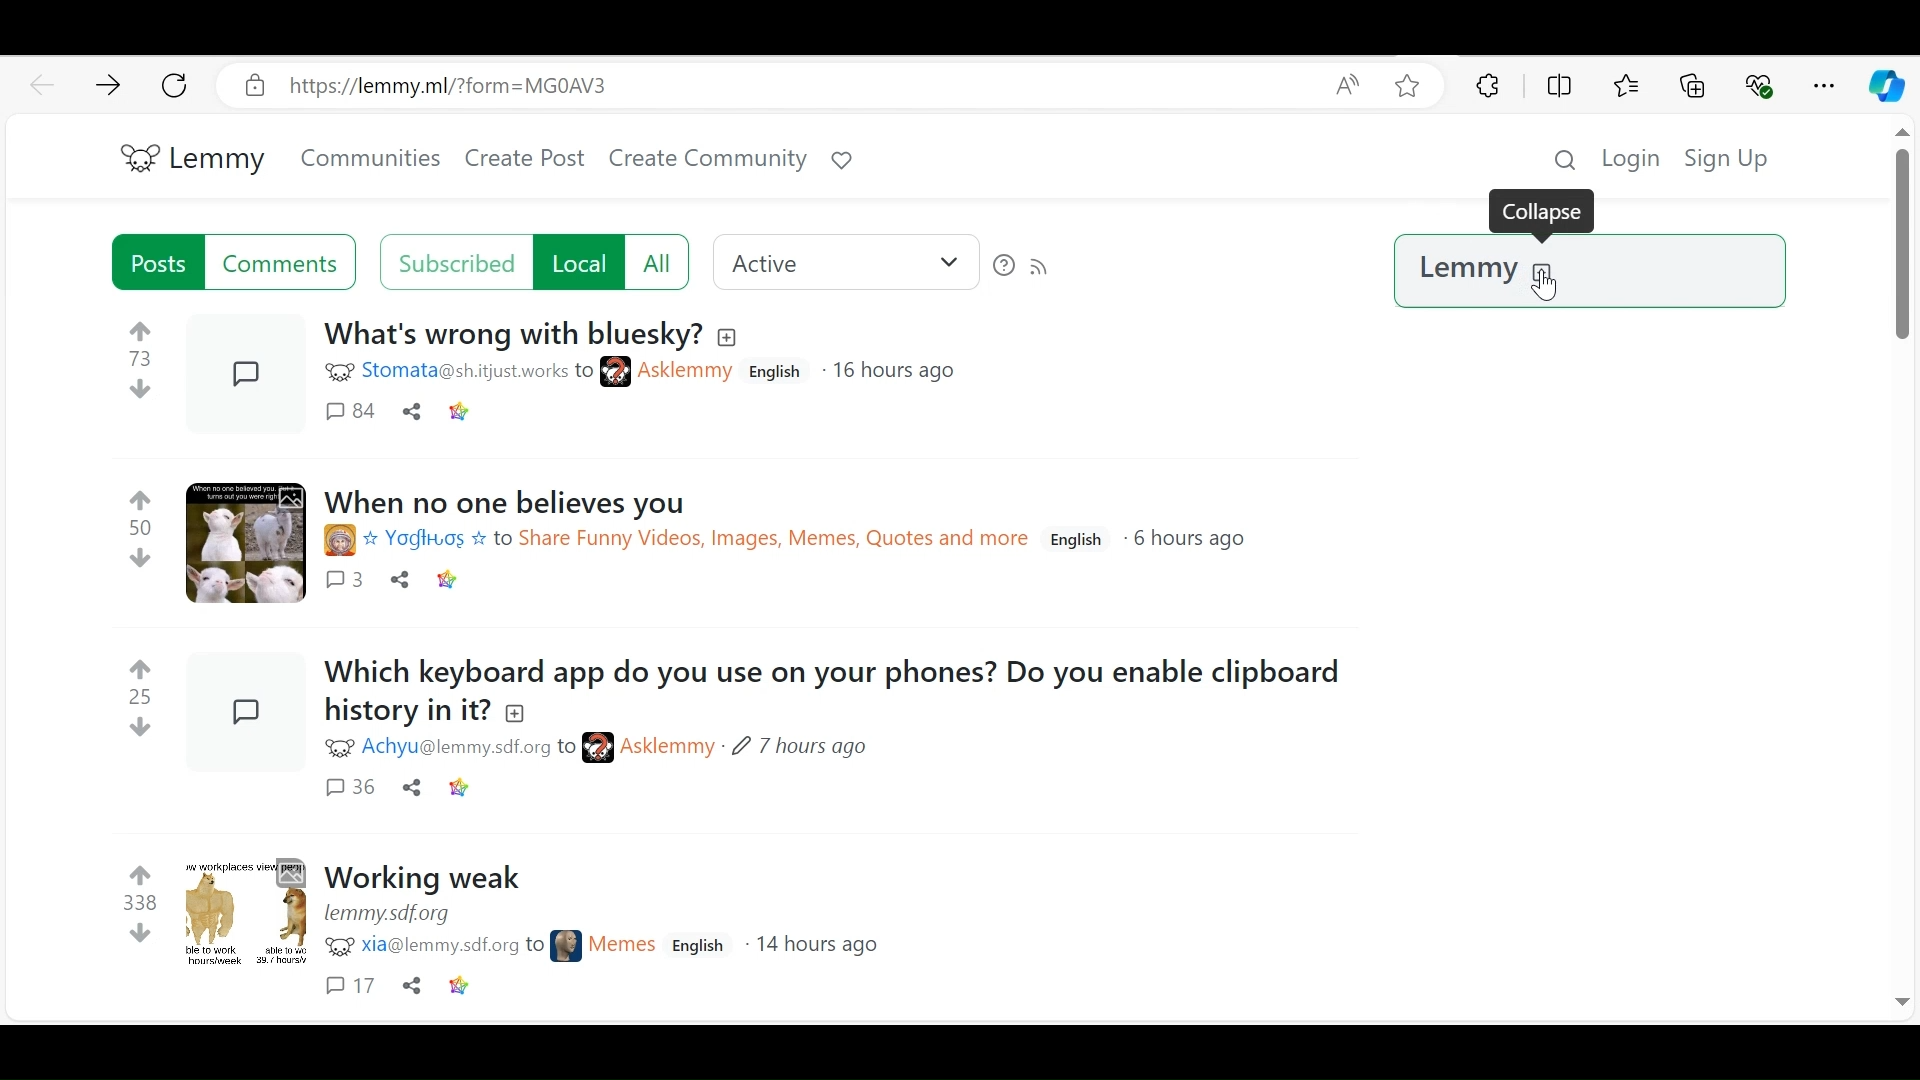  I want to click on Copilot, so click(1886, 86).